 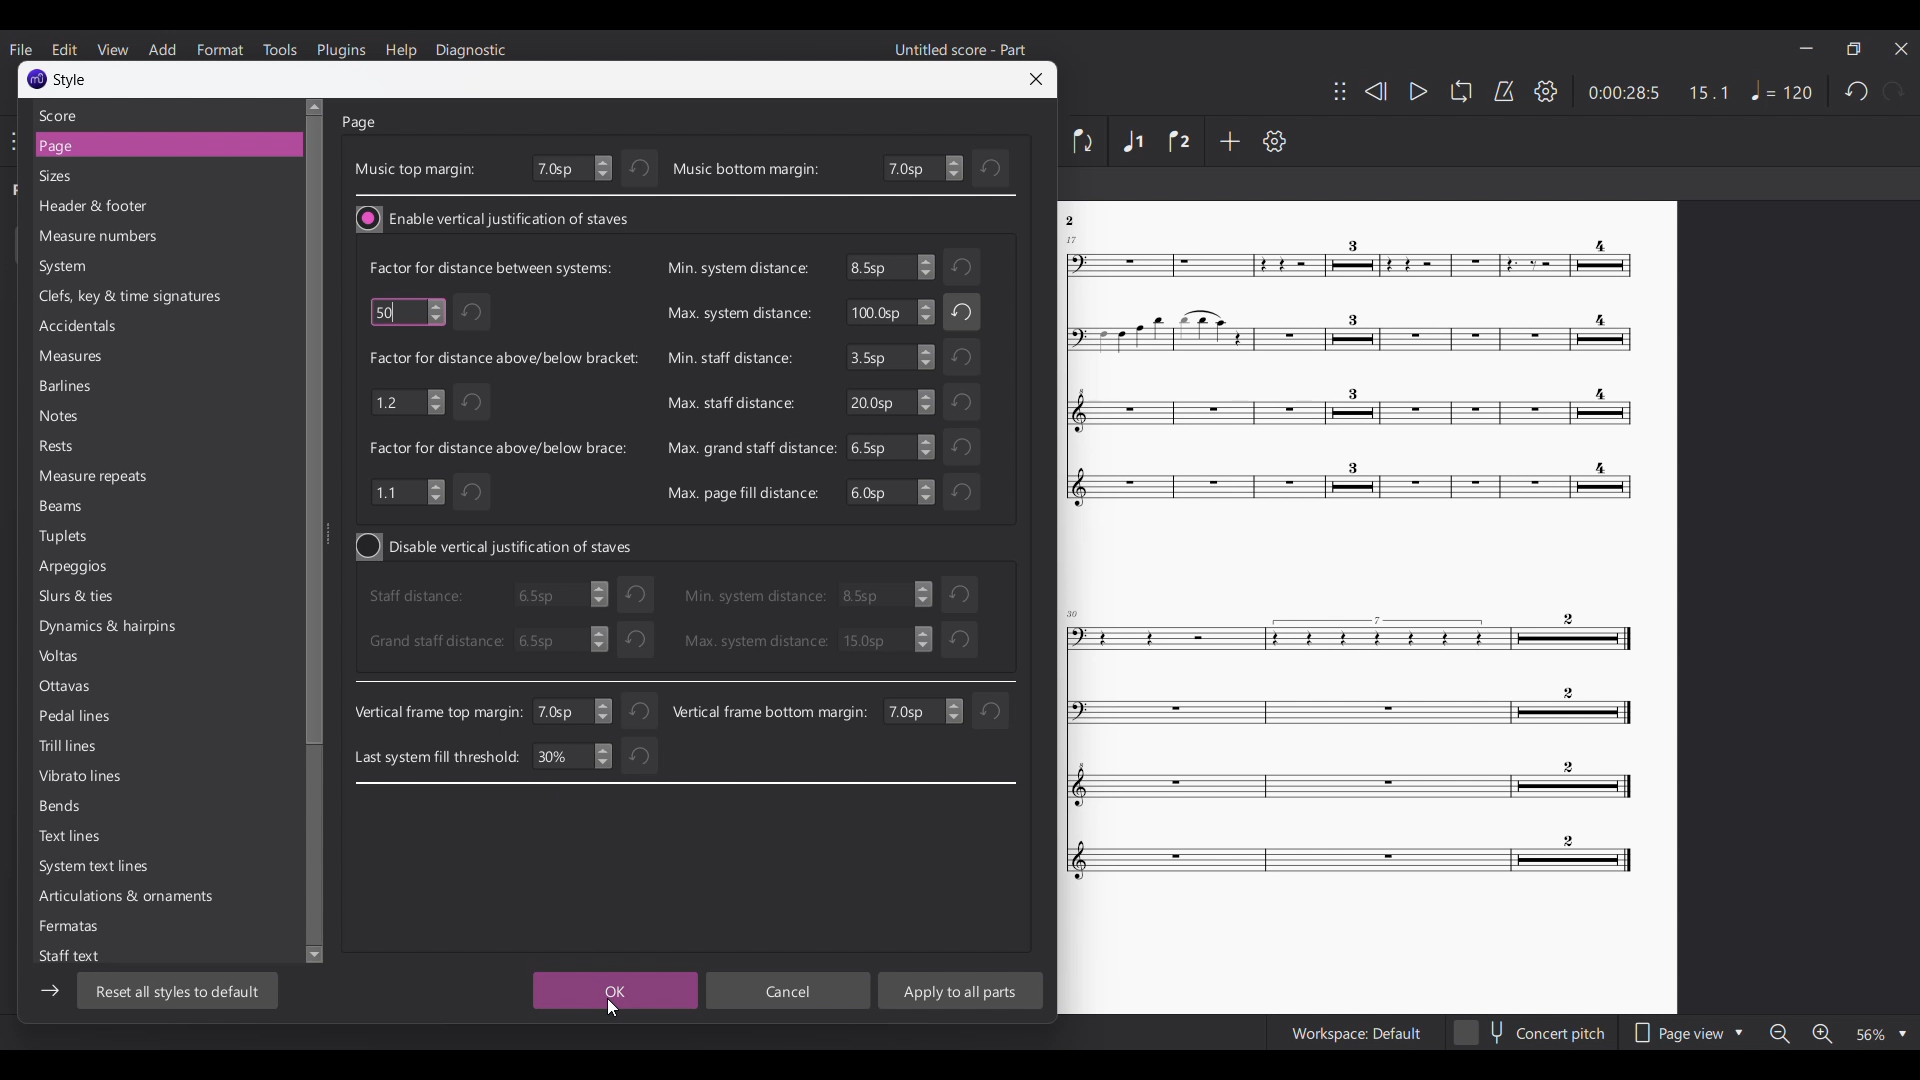 I want to click on Close, so click(x=1037, y=79).